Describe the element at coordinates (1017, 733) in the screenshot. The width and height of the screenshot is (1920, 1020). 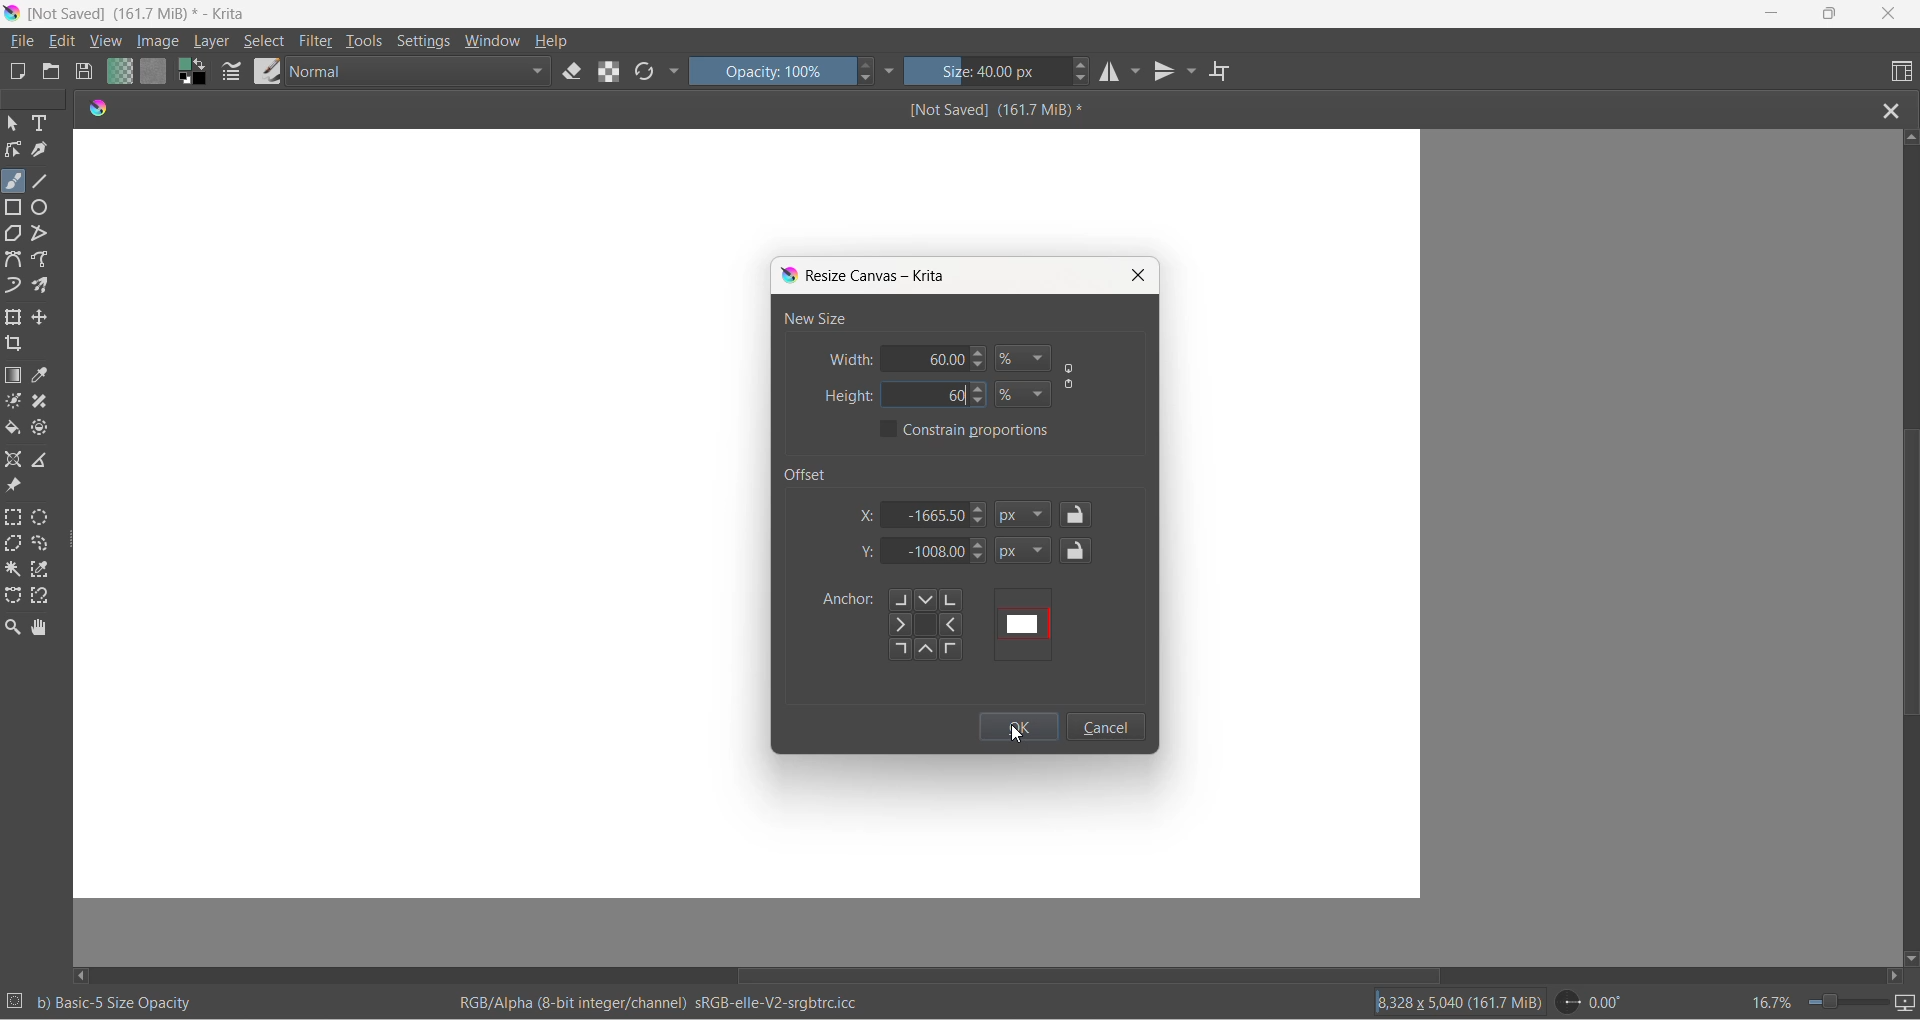
I see `cursor on ok` at that location.